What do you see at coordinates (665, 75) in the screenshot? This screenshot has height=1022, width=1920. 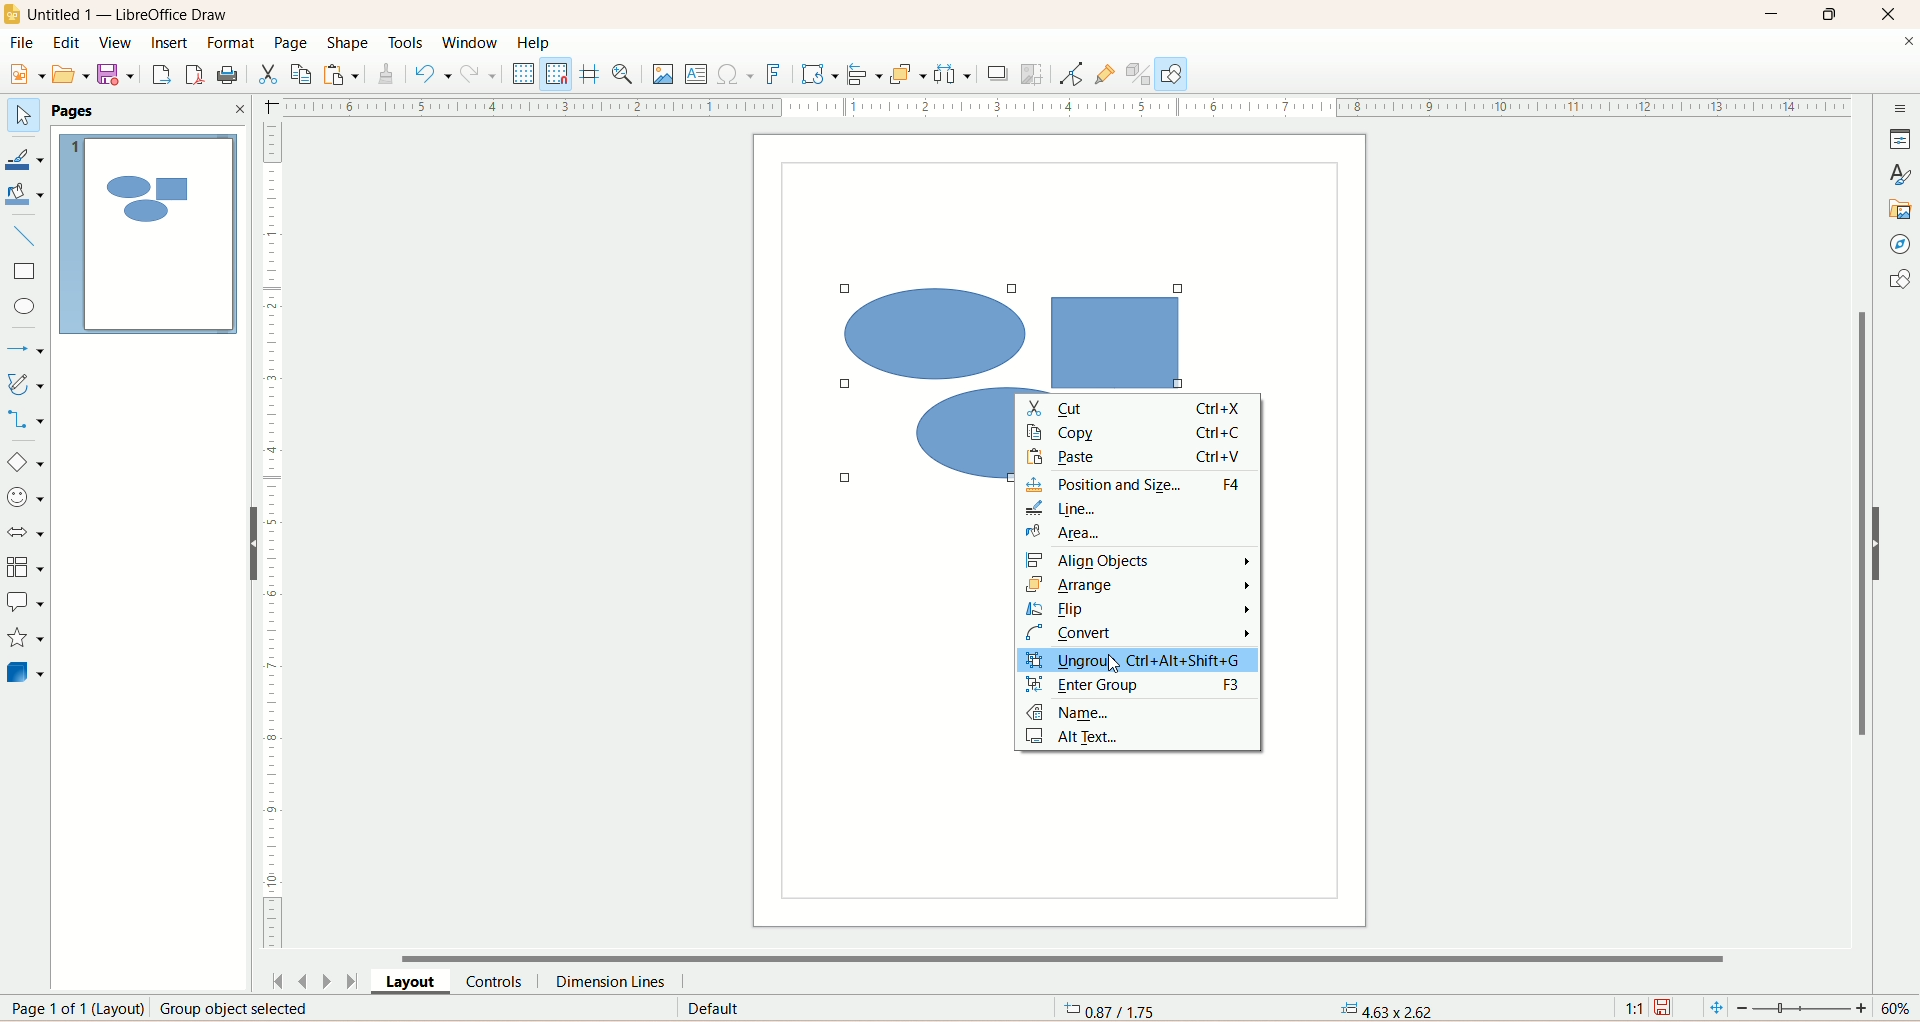 I see `insert image` at bounding box center [665, 75].